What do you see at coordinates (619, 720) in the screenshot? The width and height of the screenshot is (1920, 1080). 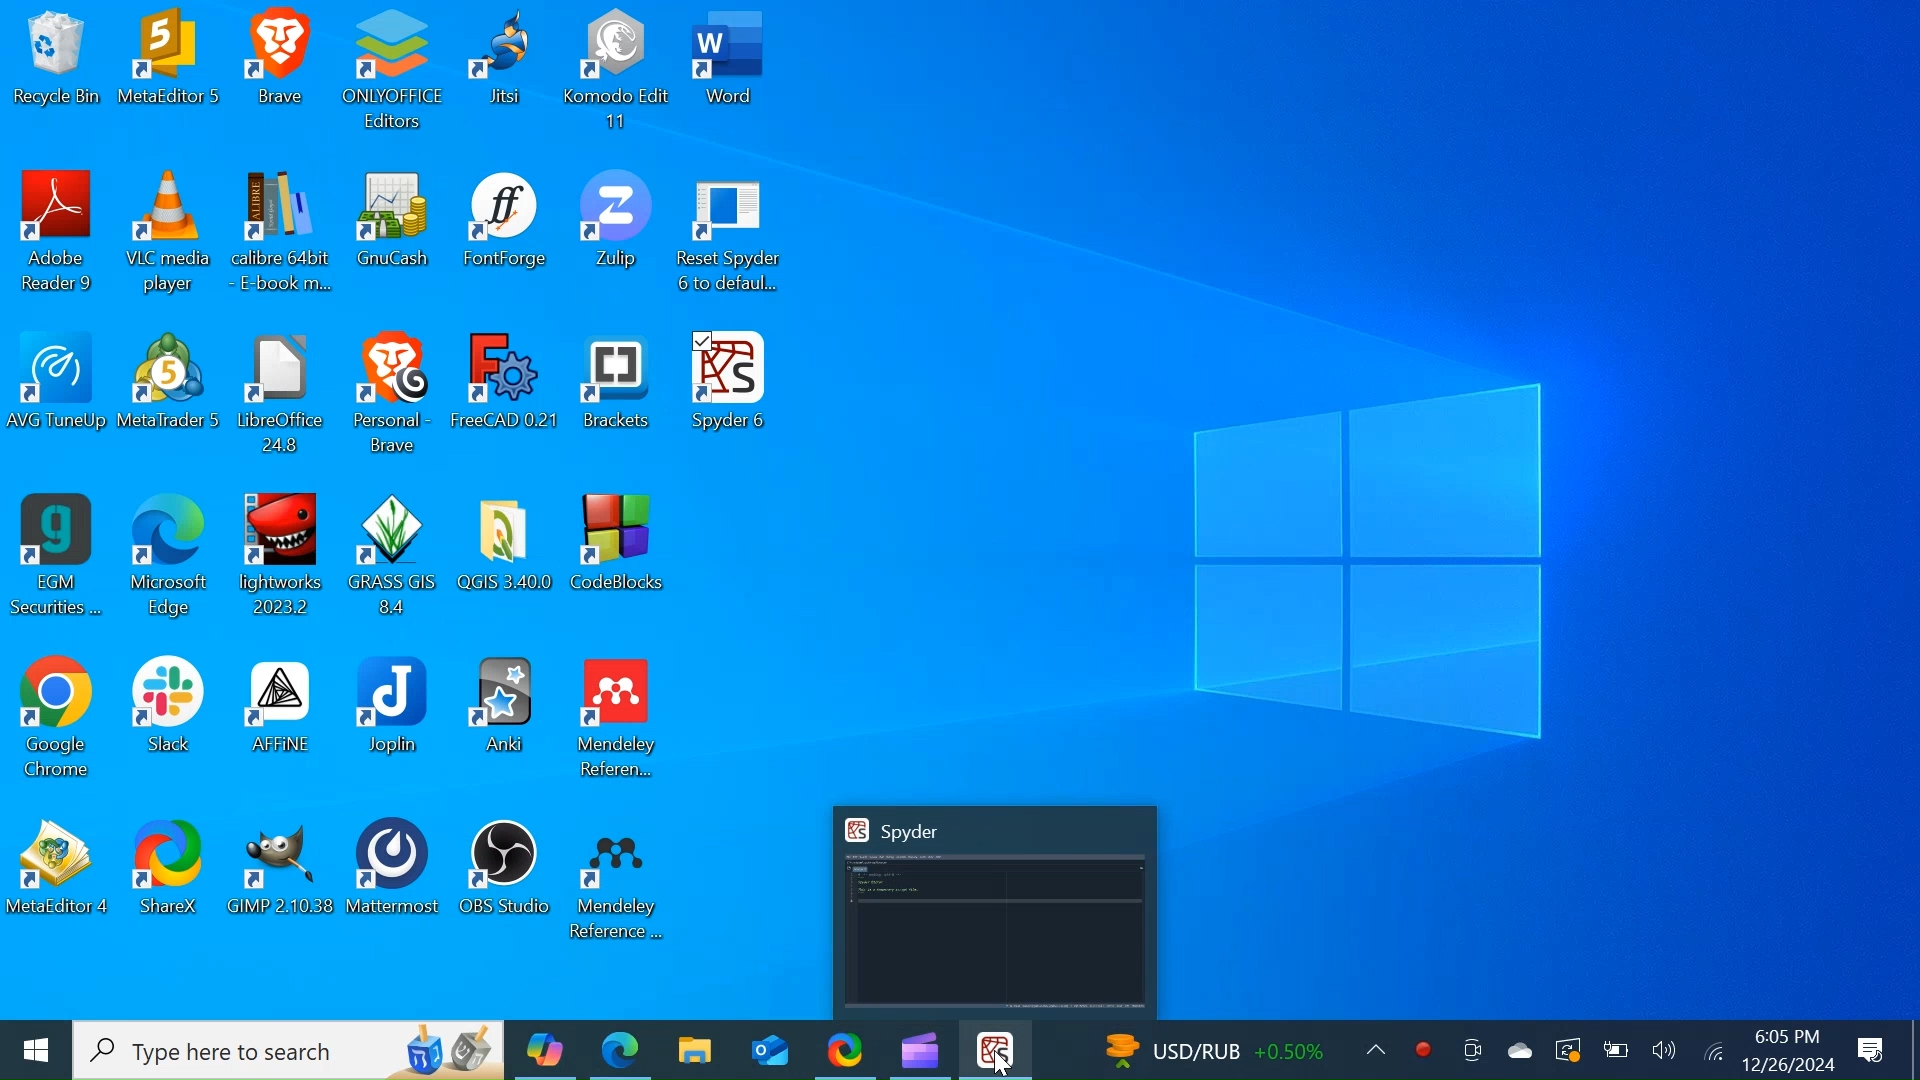 I see `Mendeley Reference Manager` at bounding box center [619, 720].